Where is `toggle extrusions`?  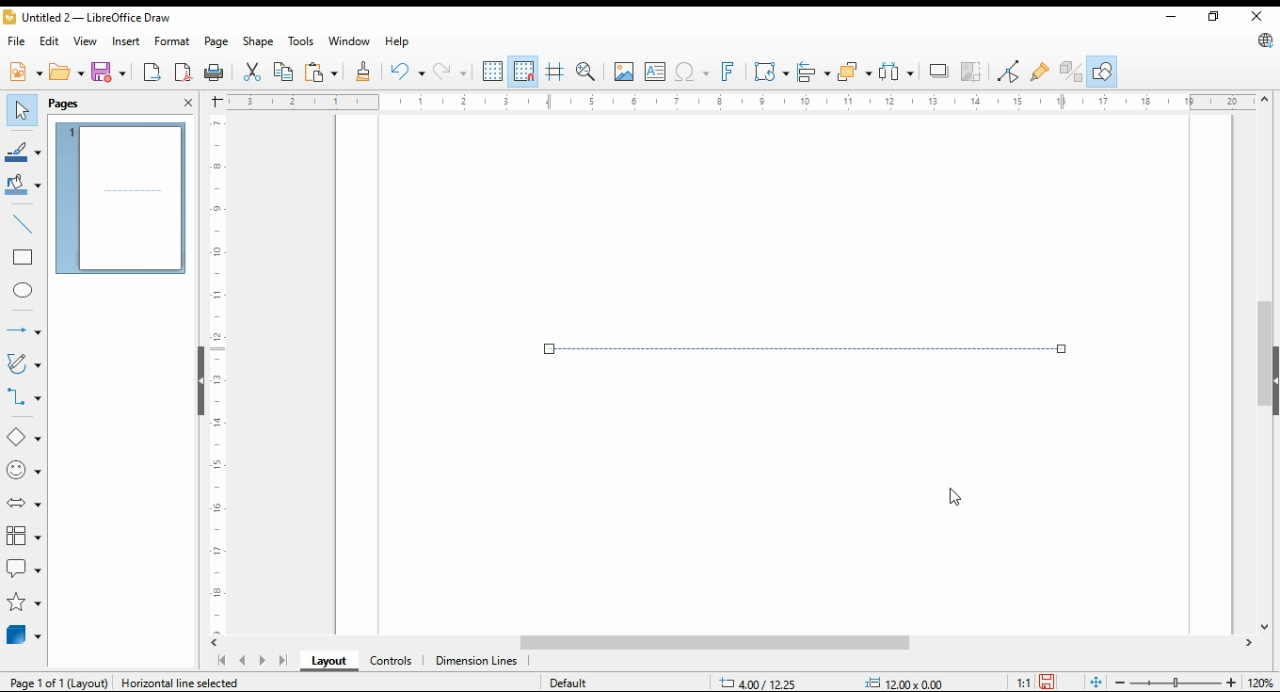 toggle extrusions is located at coordinates (1071, 72).